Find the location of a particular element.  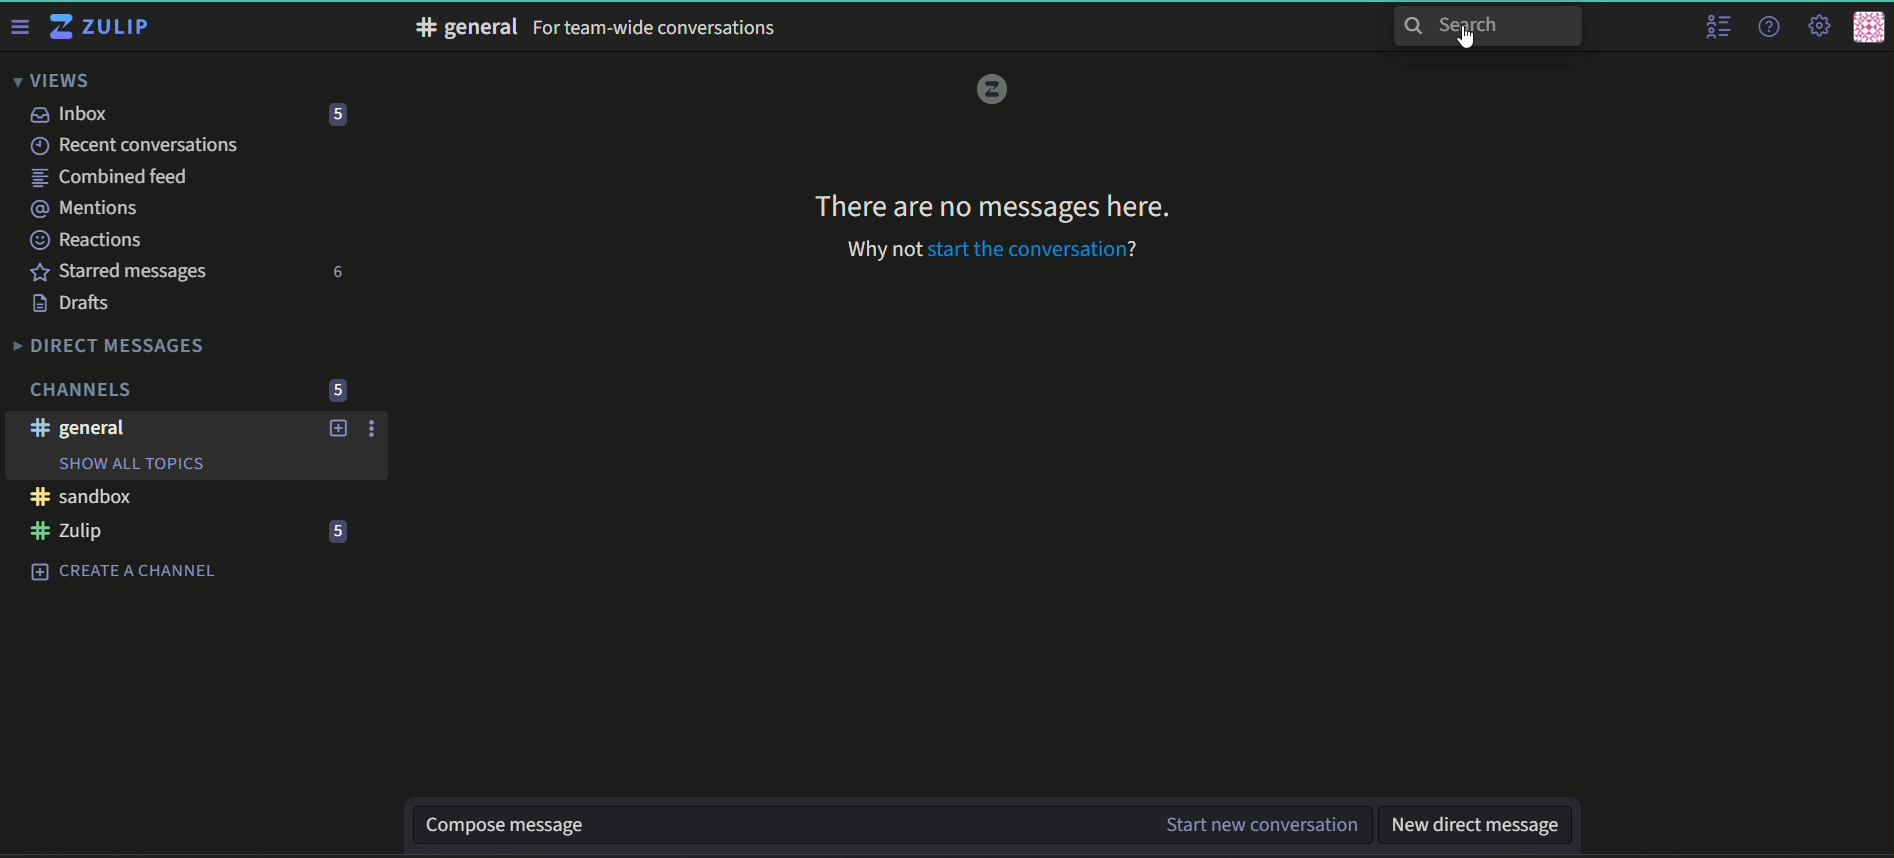

logo is located at coordinates (994, 89).